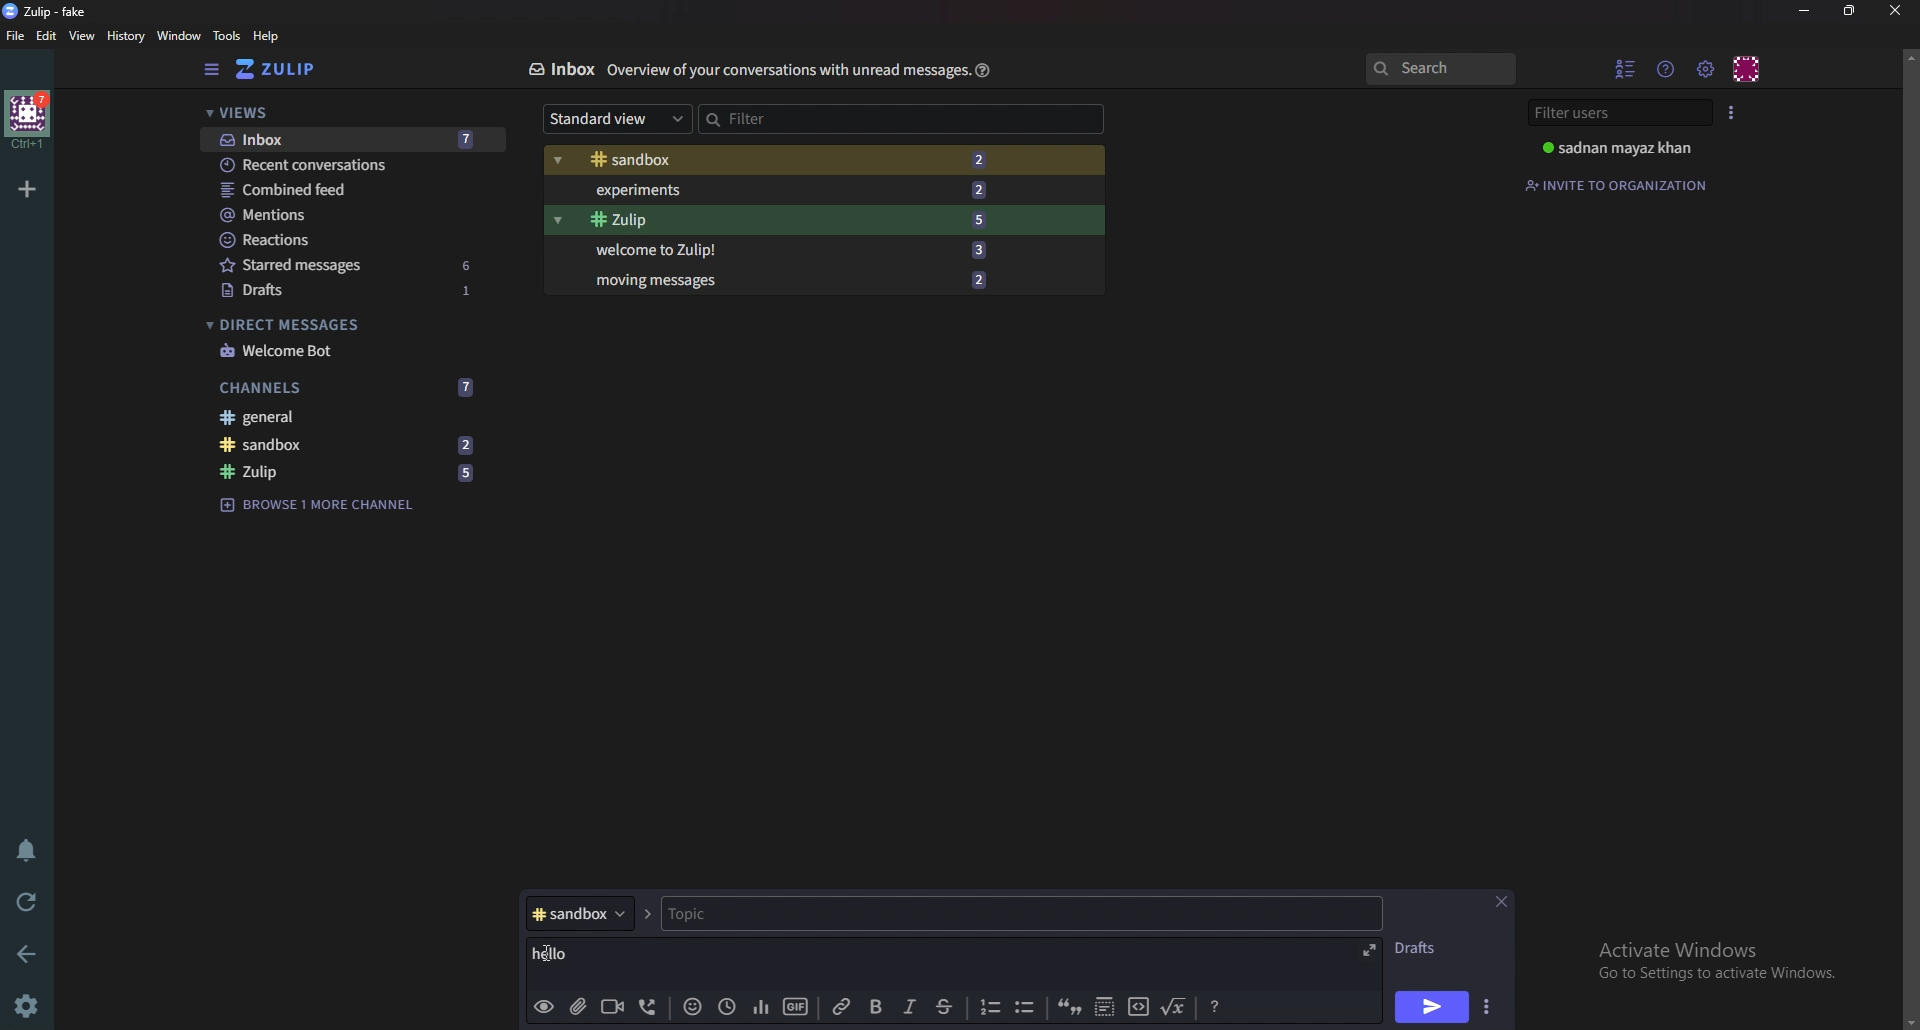 This screenshot has width=1920, height=1030. Describe the element at coordinates (986, 188) in the screenshot. I see `2` at that location.